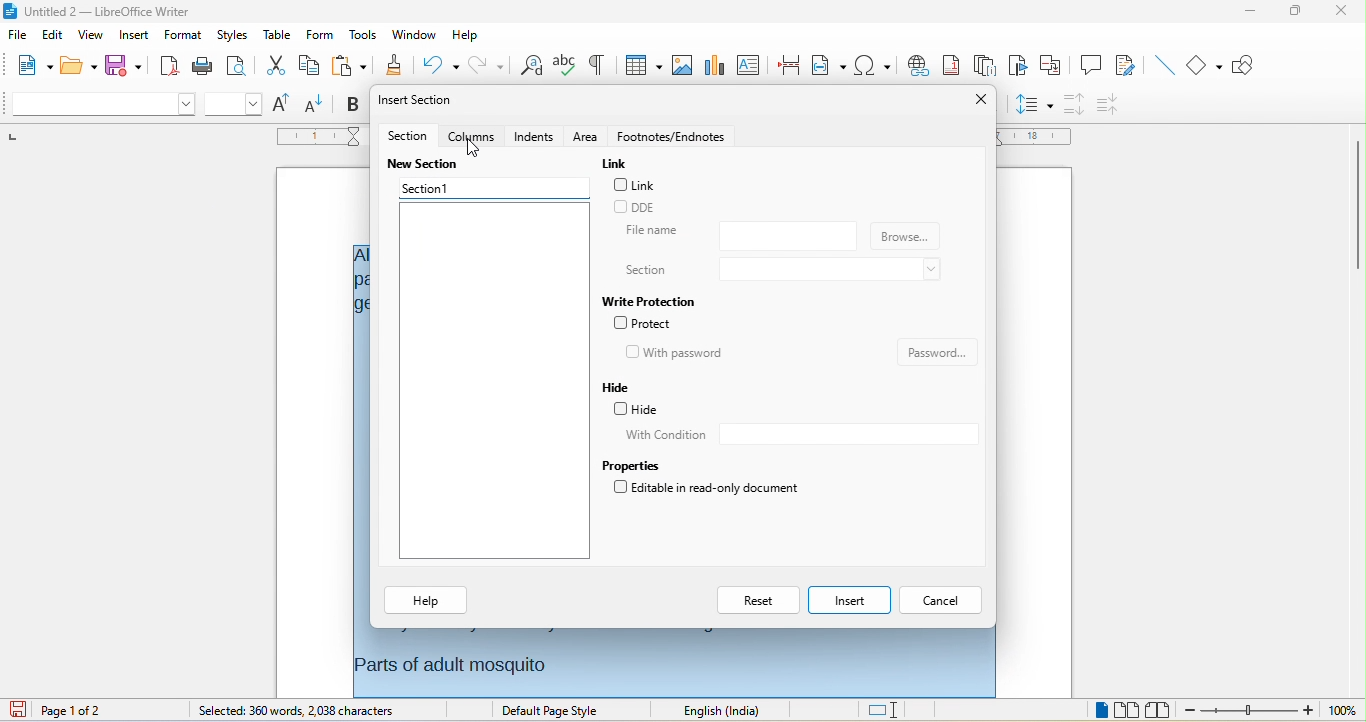 The image size is (1366, 722). Describe the element at coordinates (1246, 13) in the screenshot. I see `minimize` at that location.